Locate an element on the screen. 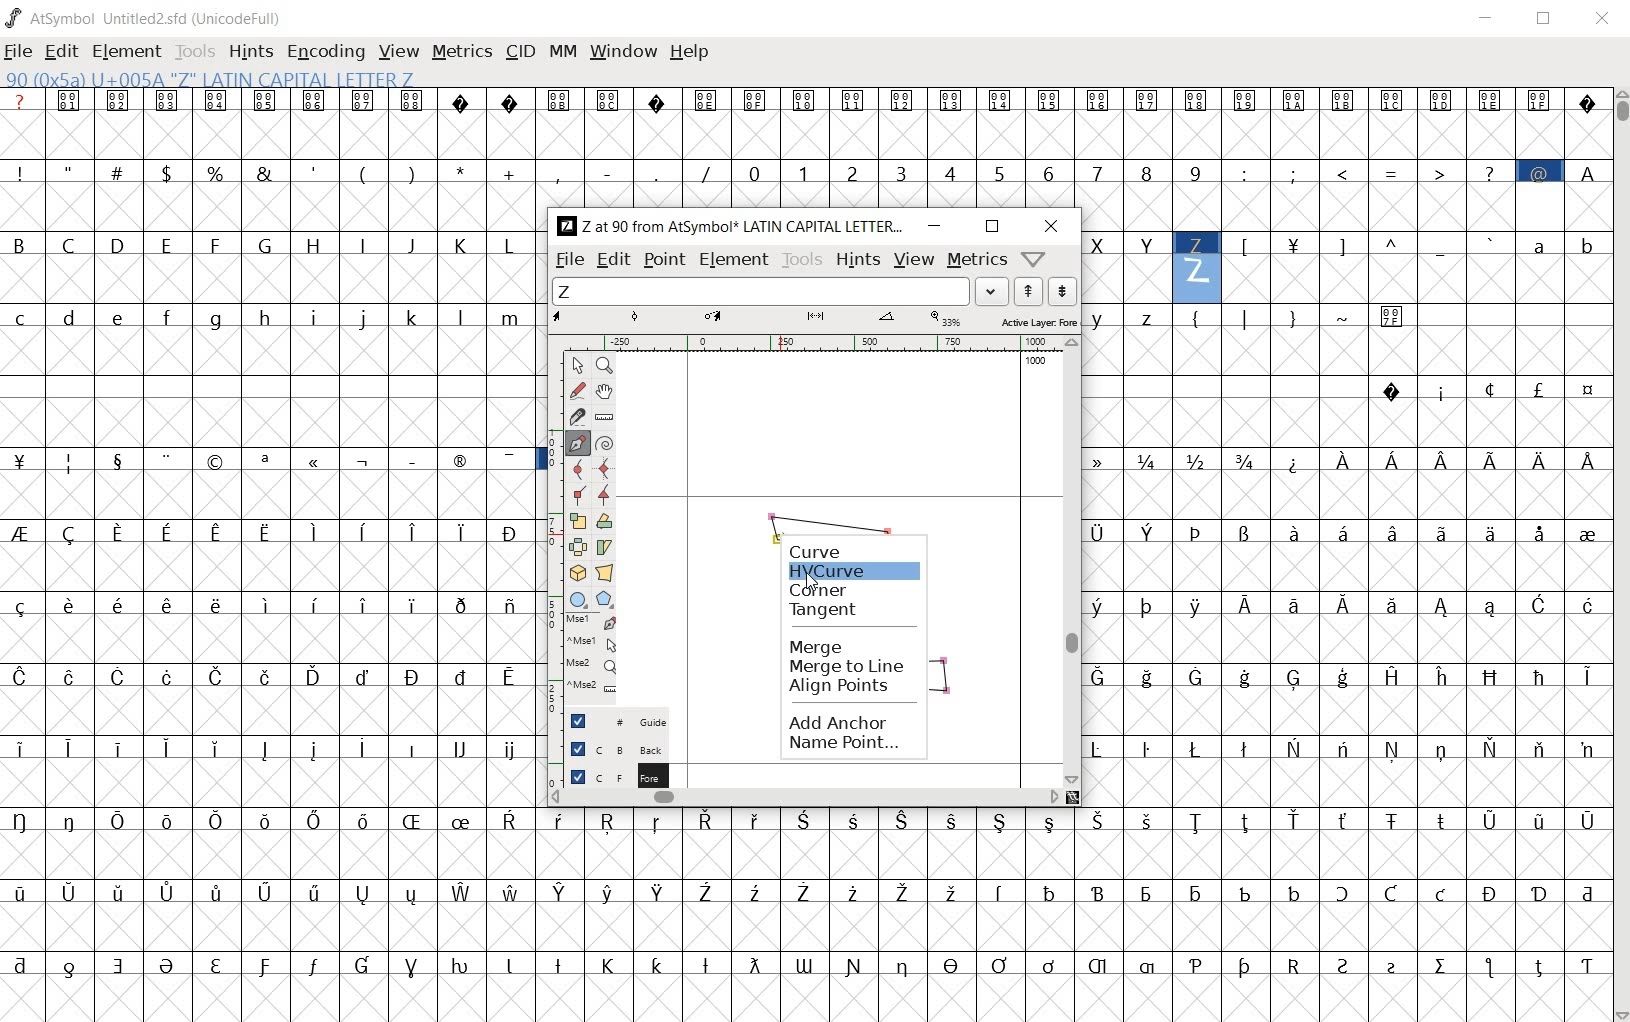  glyph characters is located at coordinates (1074, 915).